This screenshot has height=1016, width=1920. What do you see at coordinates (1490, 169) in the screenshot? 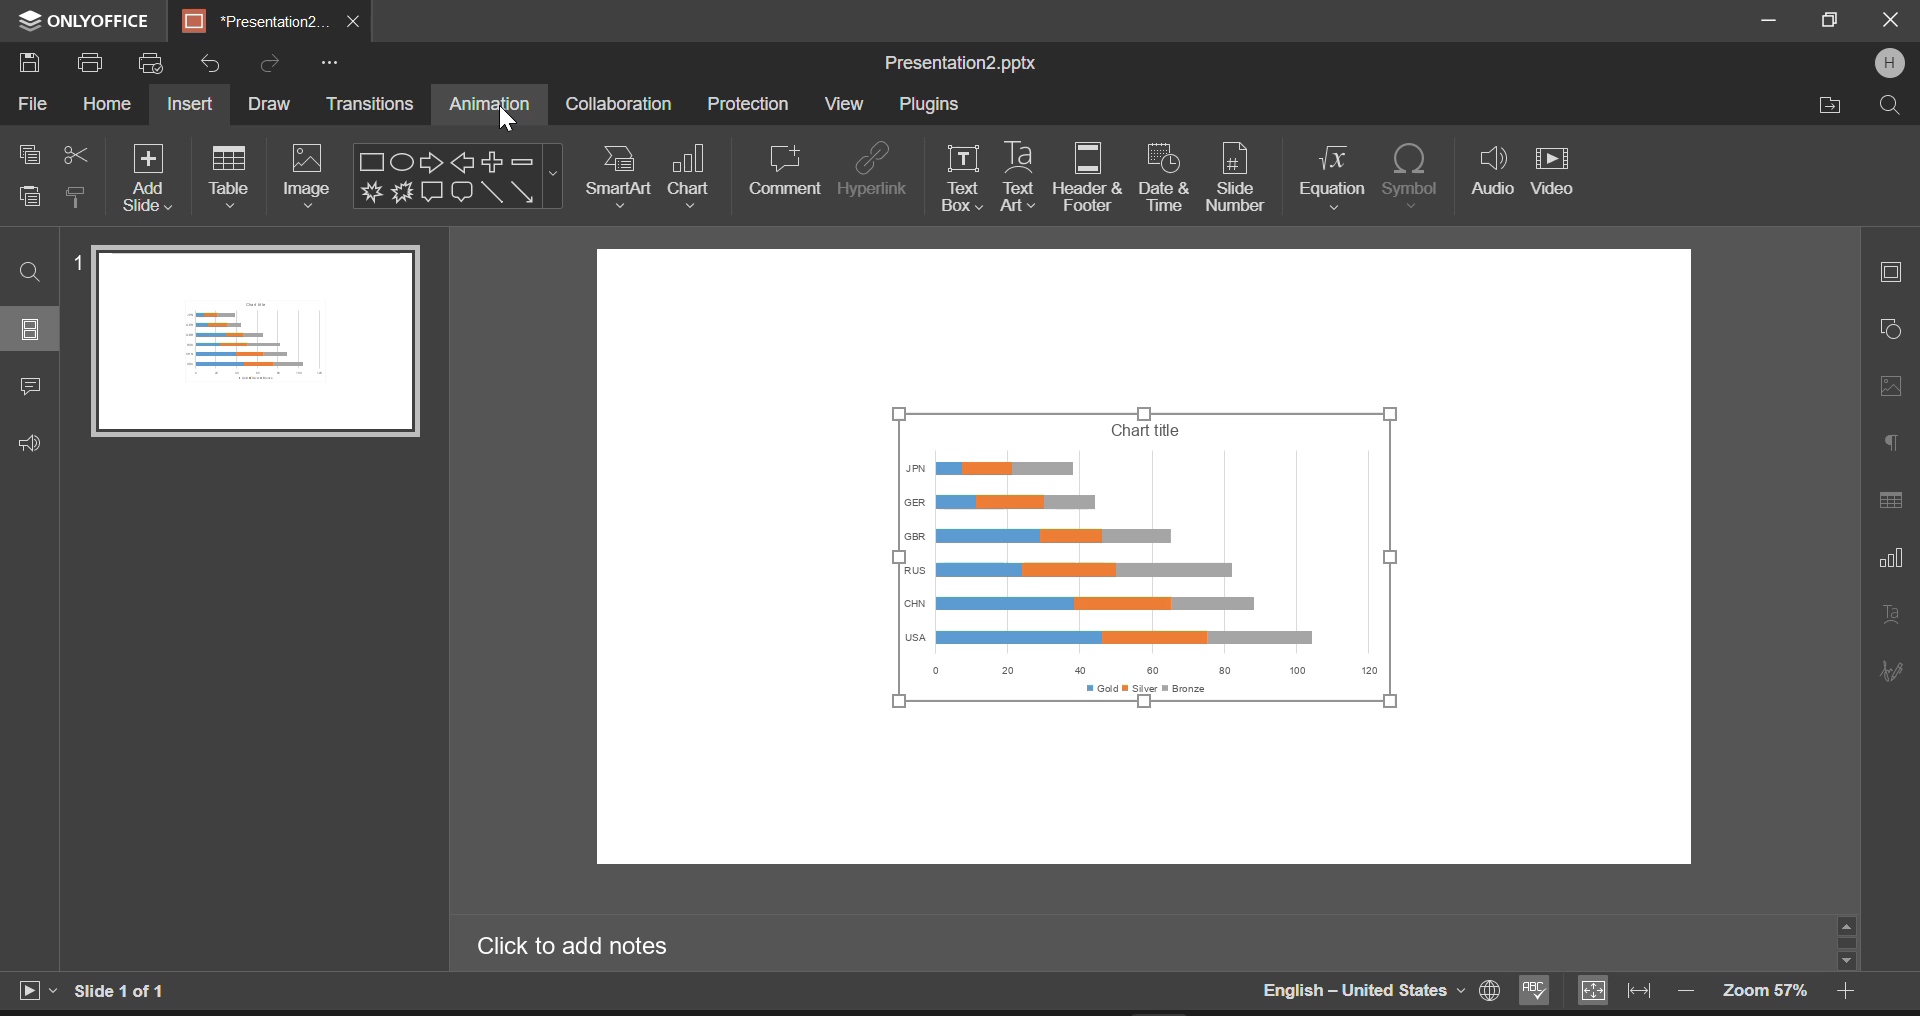
I see `Audio` at bounding box center [1490, 169].